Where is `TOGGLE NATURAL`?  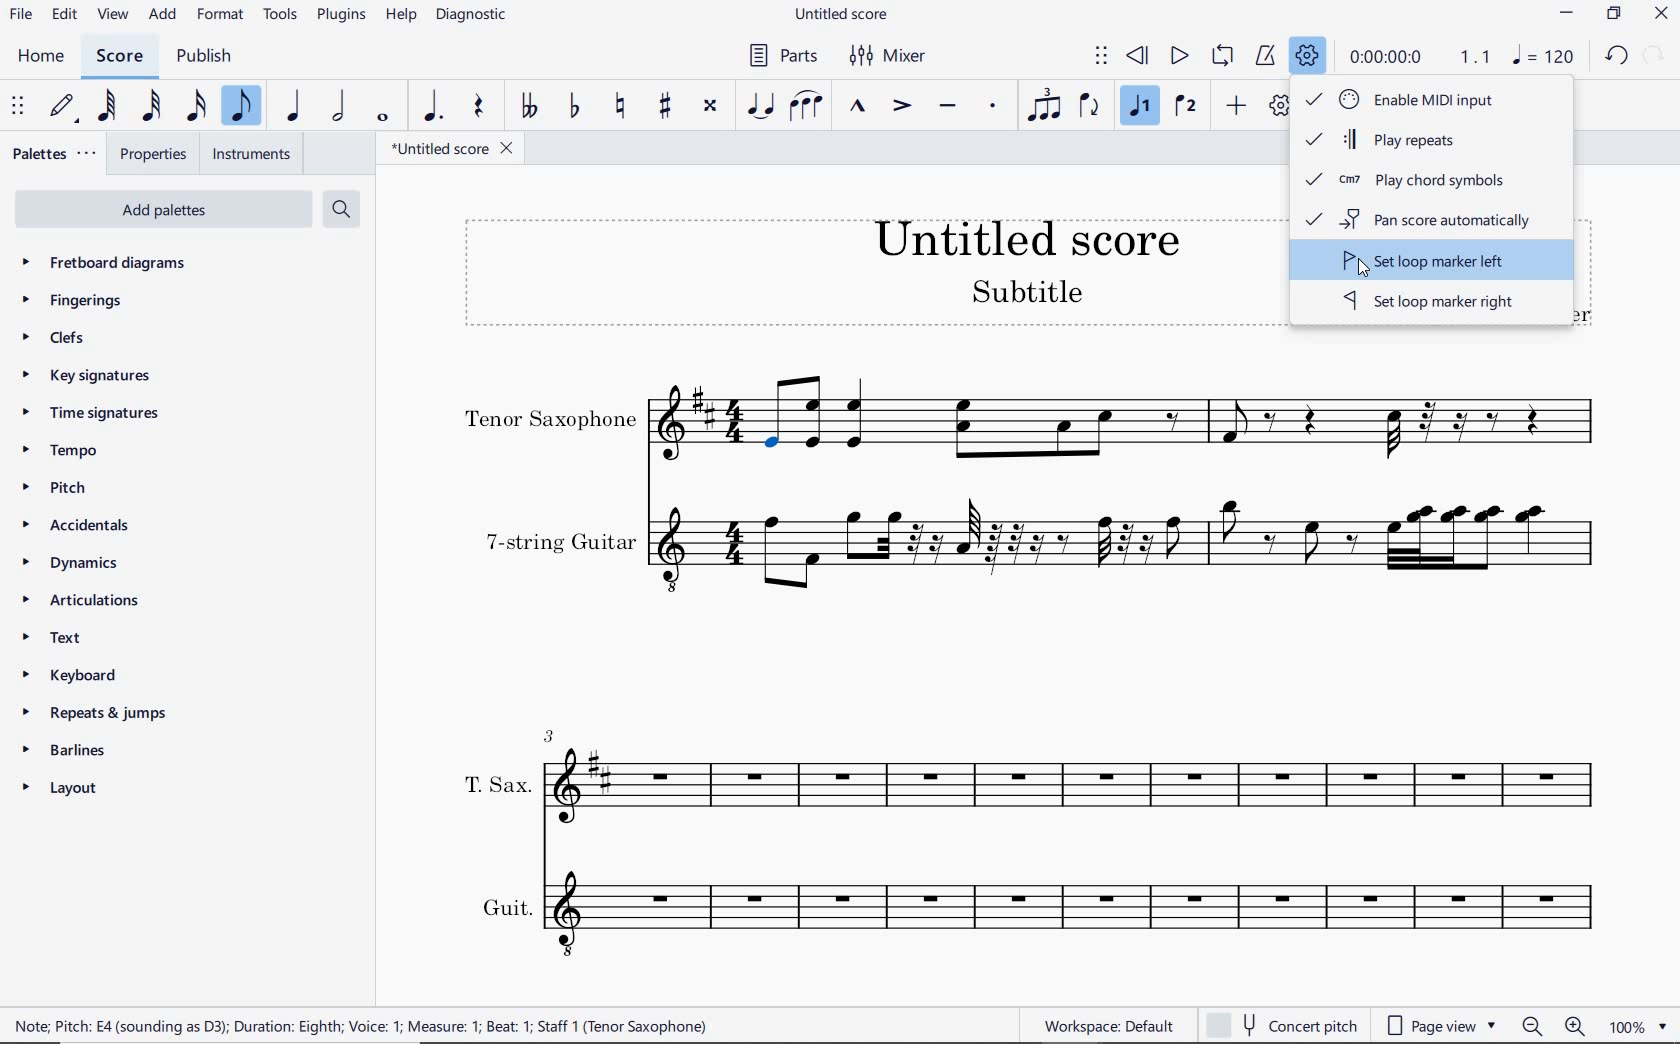 TOGGLE NATURAL is located at coordinates (620, 106).